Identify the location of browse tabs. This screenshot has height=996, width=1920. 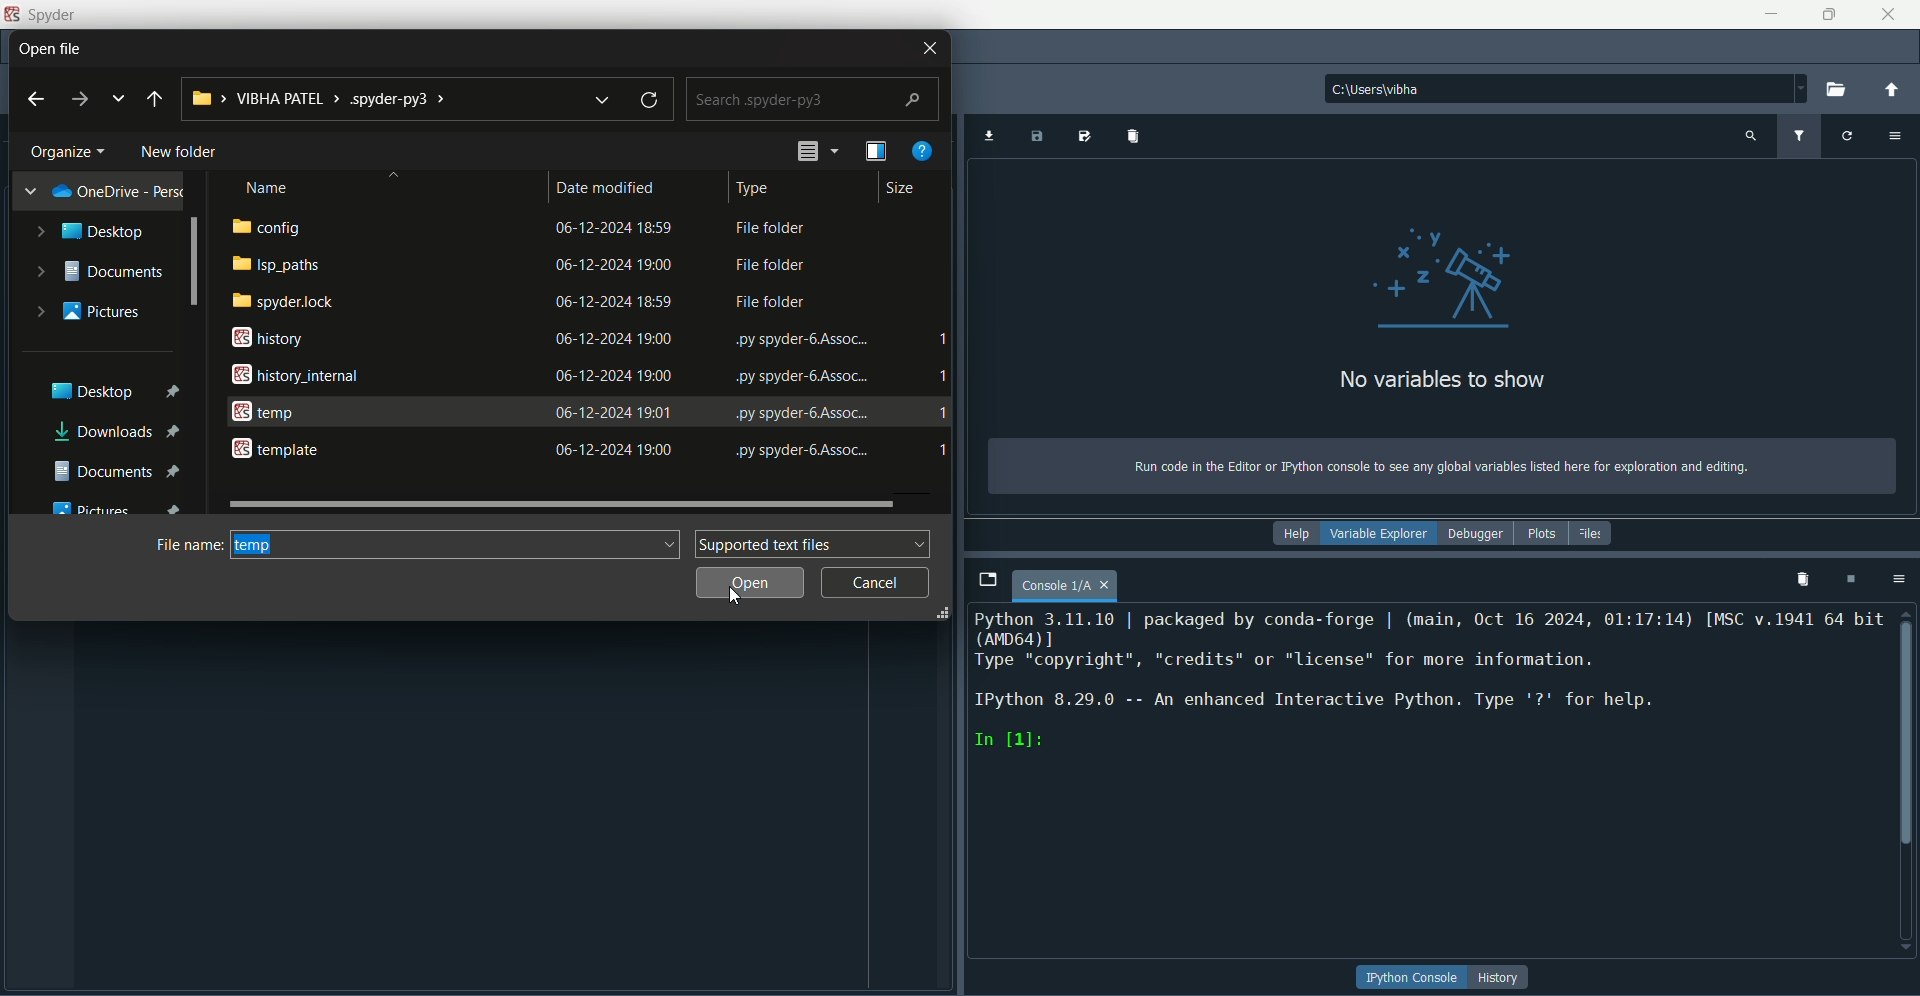
(988, 579).